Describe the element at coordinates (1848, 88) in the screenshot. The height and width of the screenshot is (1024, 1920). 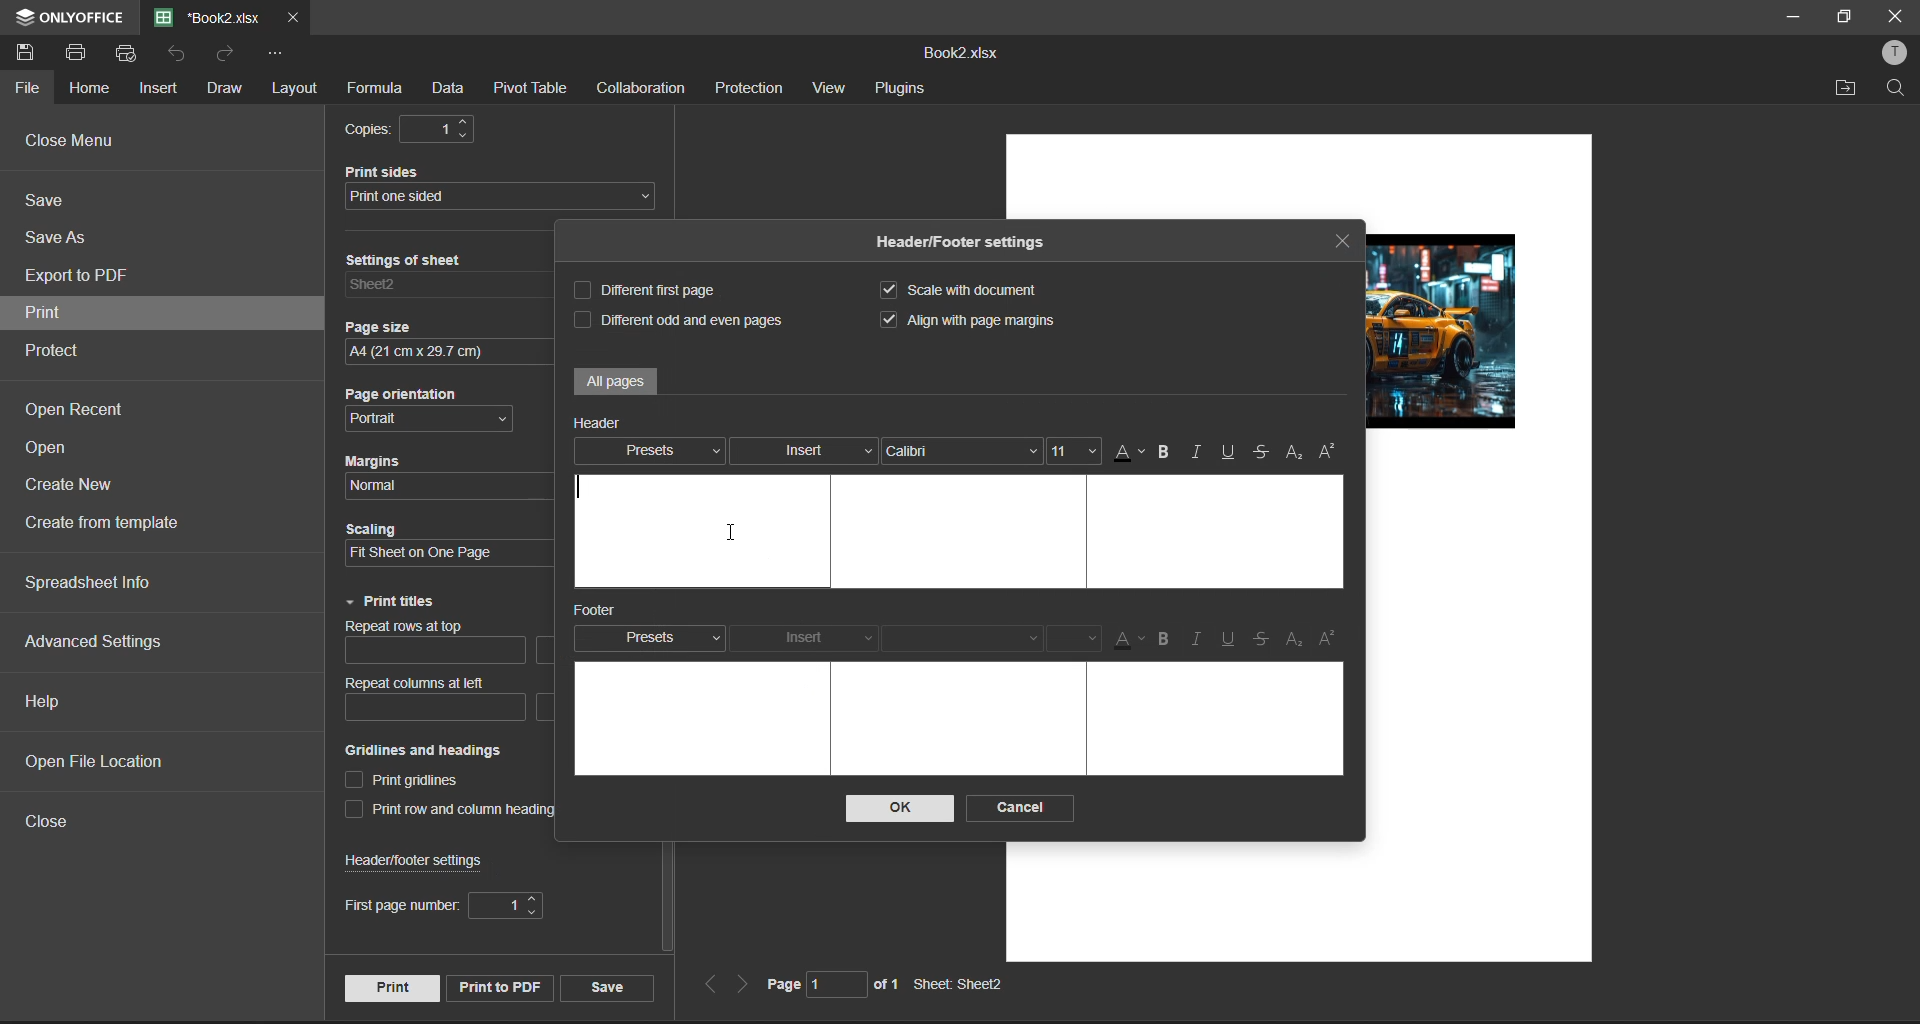
I see `open location` at that location.